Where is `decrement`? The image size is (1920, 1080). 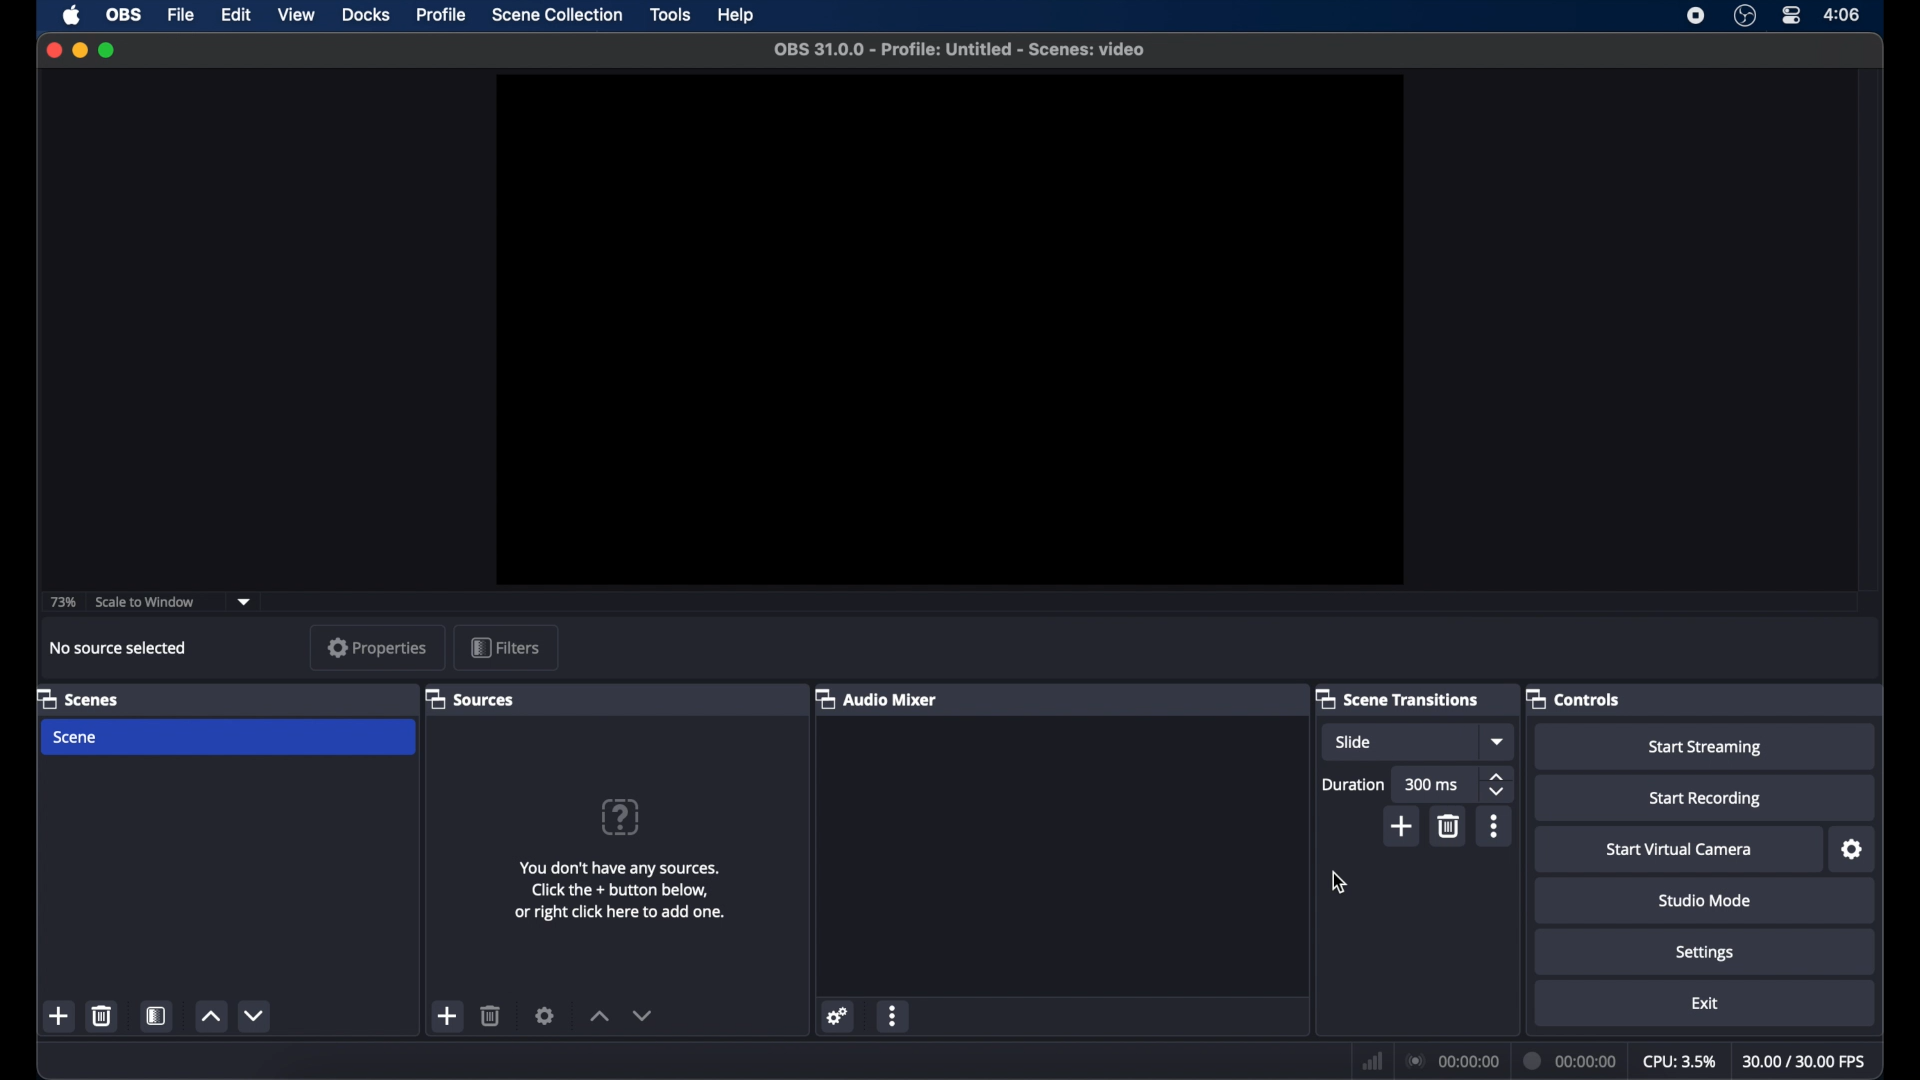
decrement is located at coordinates (256, 1015).